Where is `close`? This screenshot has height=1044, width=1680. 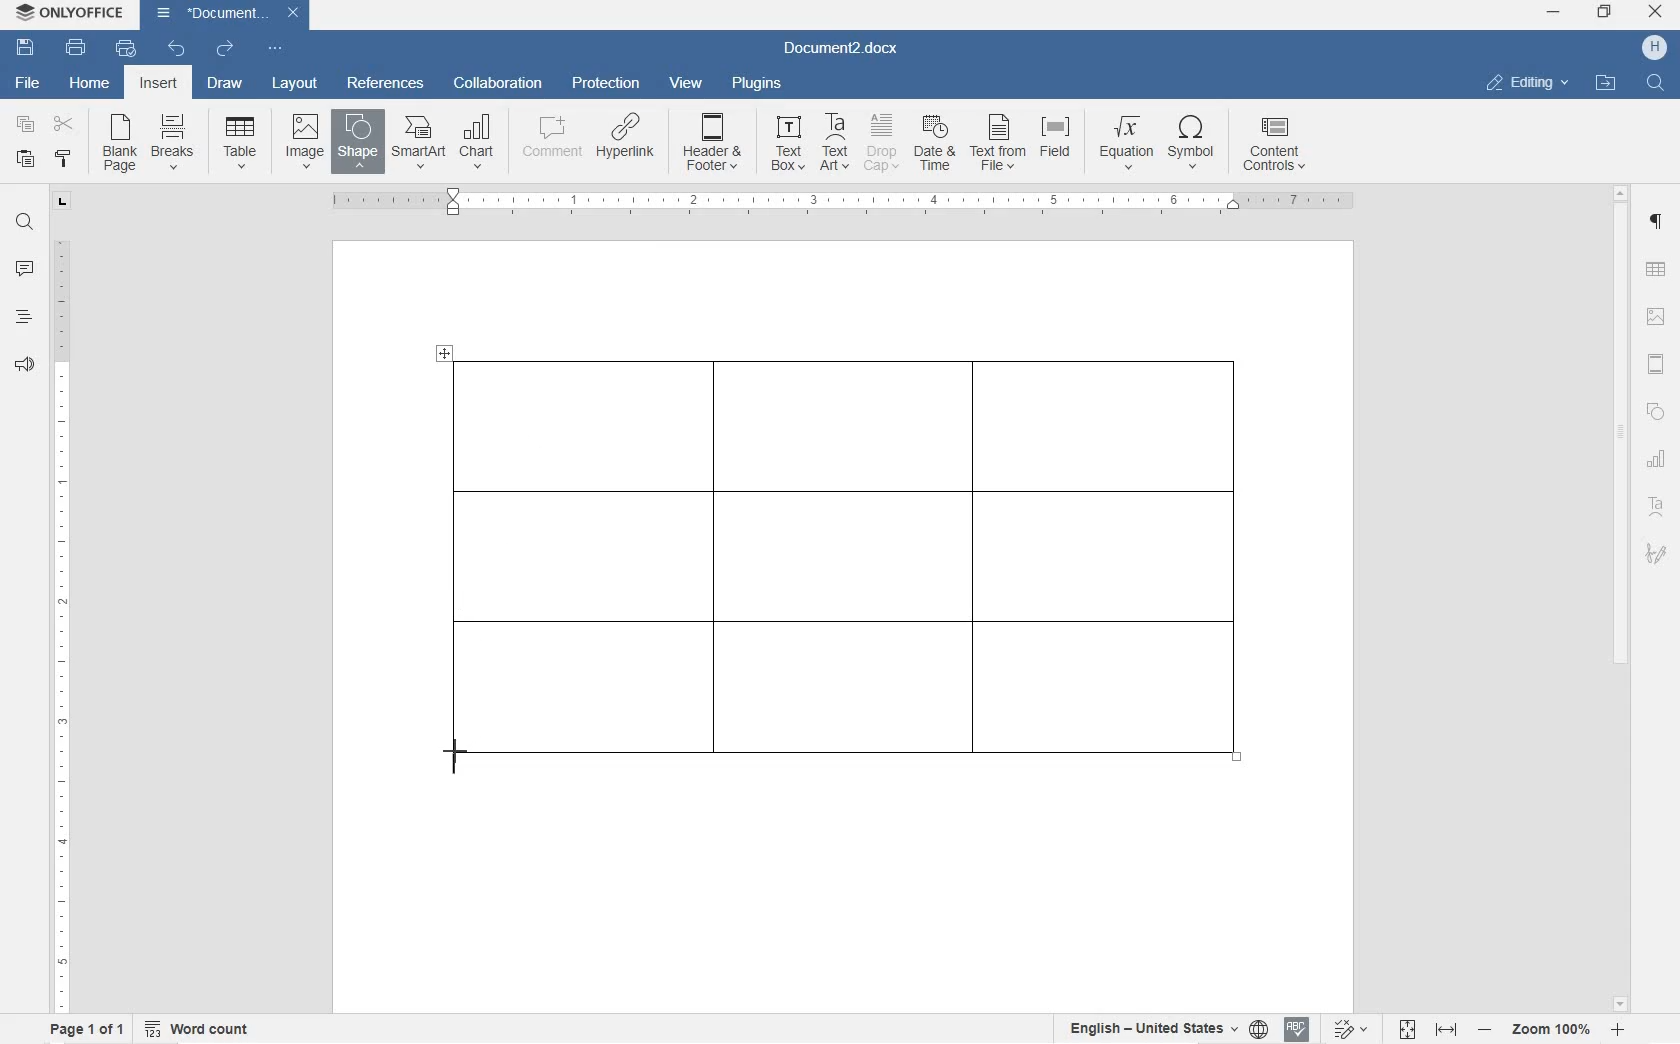
close is located at coordinates (1655, 13).